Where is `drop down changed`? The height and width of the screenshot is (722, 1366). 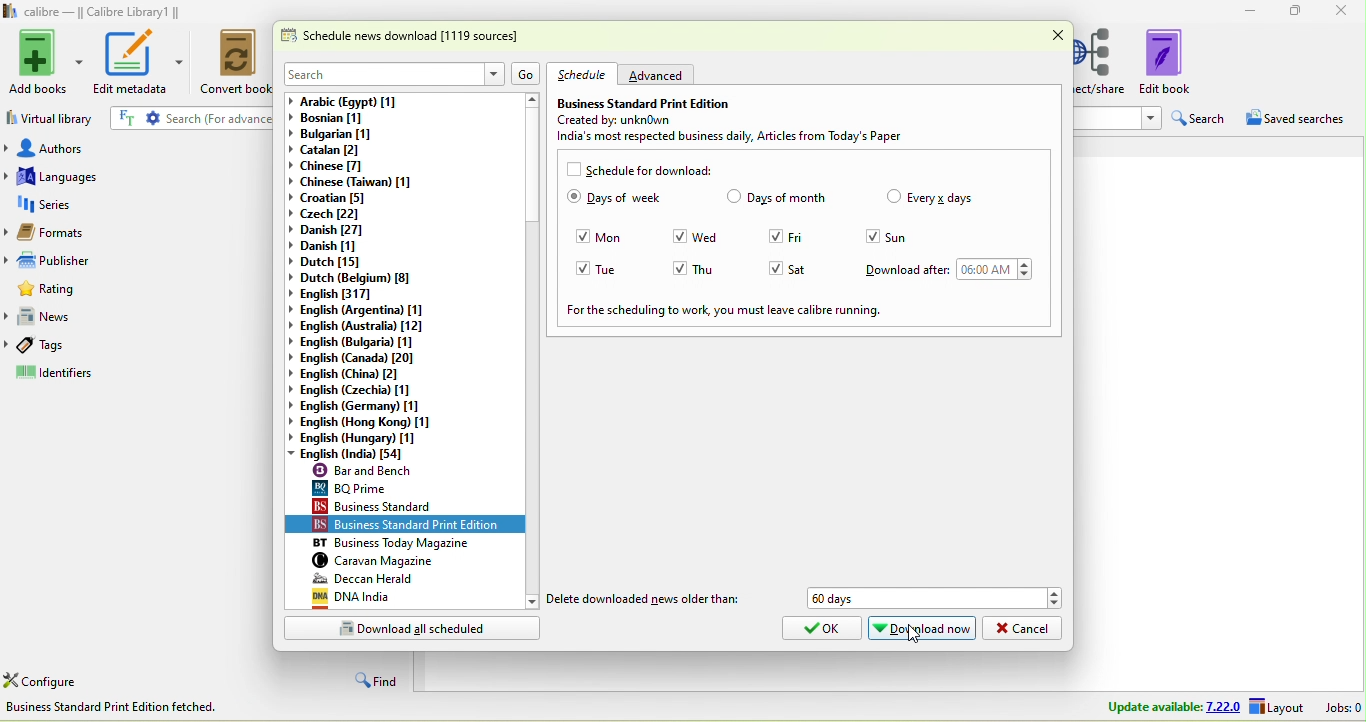 drop down changed is located at coordinates (290, 454).